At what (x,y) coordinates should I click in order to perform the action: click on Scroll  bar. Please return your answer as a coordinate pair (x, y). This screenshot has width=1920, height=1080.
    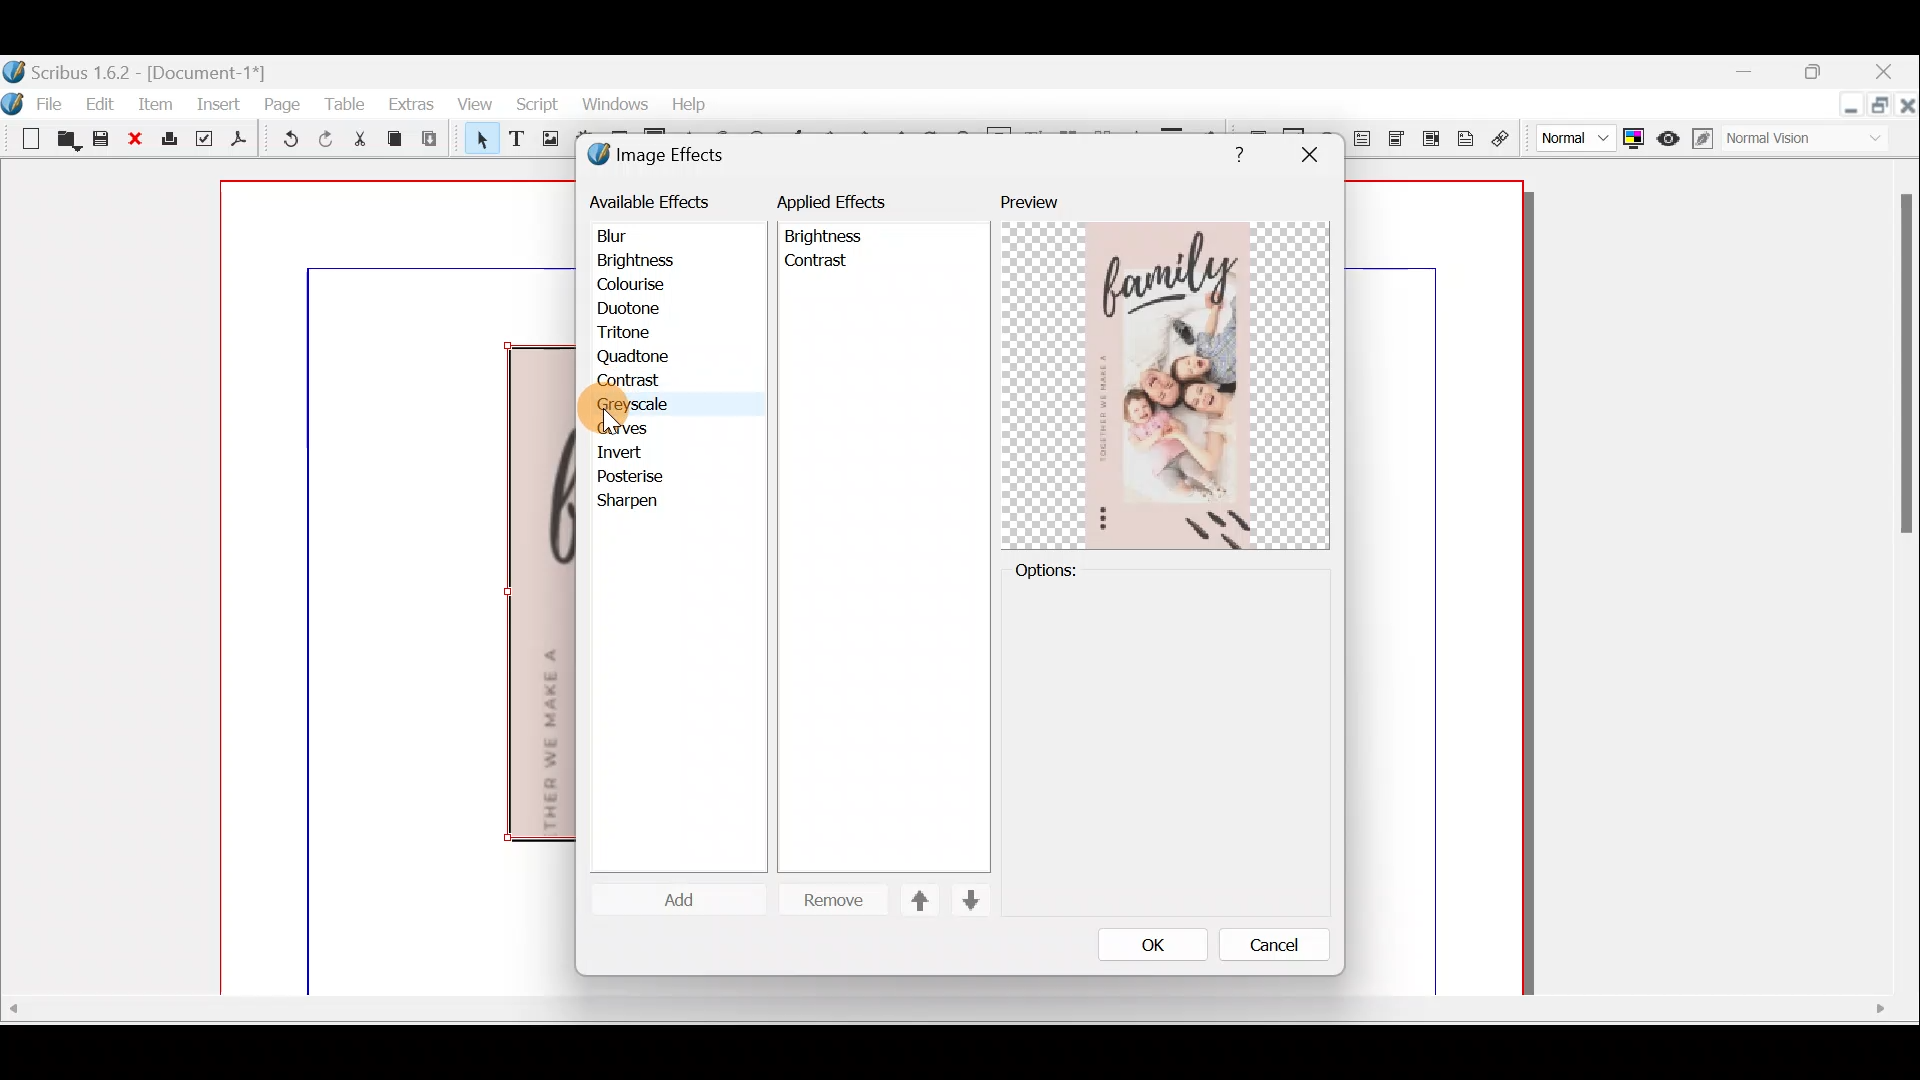
    Looking at the image, I should click on (958, 1025).